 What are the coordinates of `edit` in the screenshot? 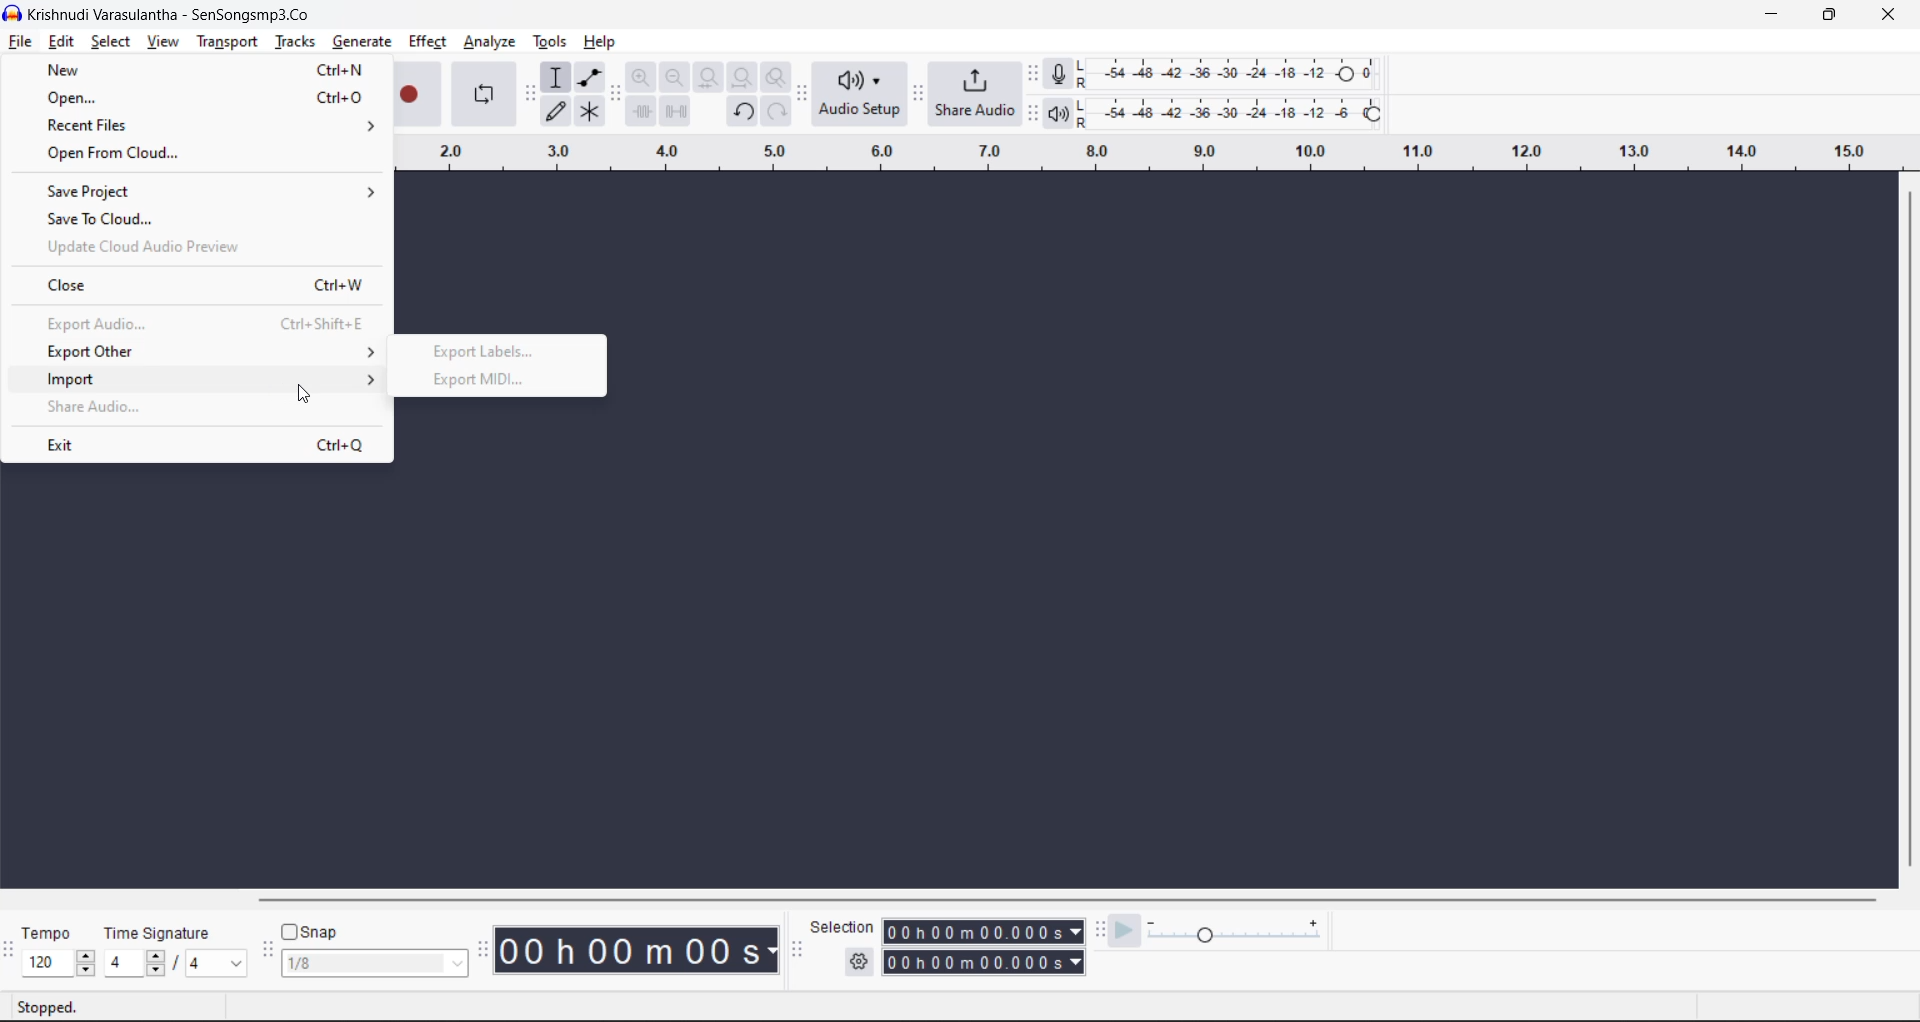 It's located at (62, 42).